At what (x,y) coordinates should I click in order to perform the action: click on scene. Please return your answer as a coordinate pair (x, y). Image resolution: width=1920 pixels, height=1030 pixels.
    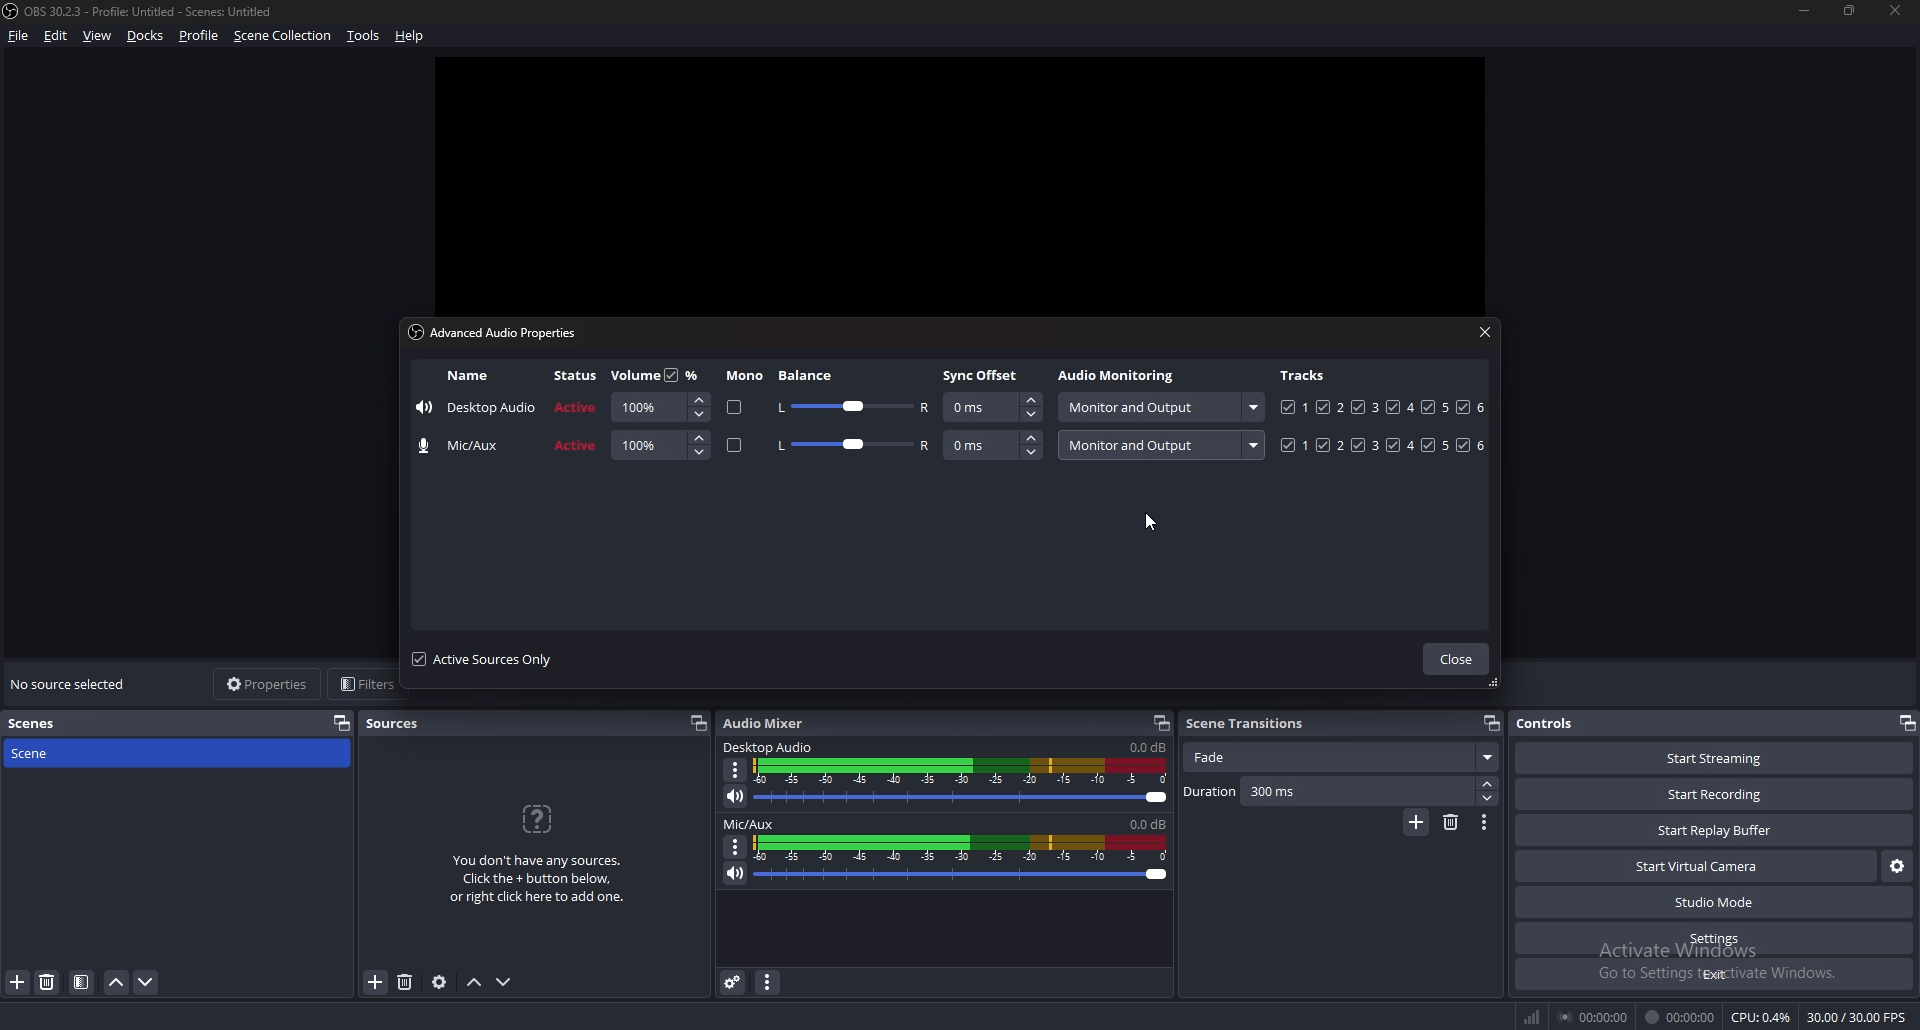
    Looking at the image, I should click on (51, 753).